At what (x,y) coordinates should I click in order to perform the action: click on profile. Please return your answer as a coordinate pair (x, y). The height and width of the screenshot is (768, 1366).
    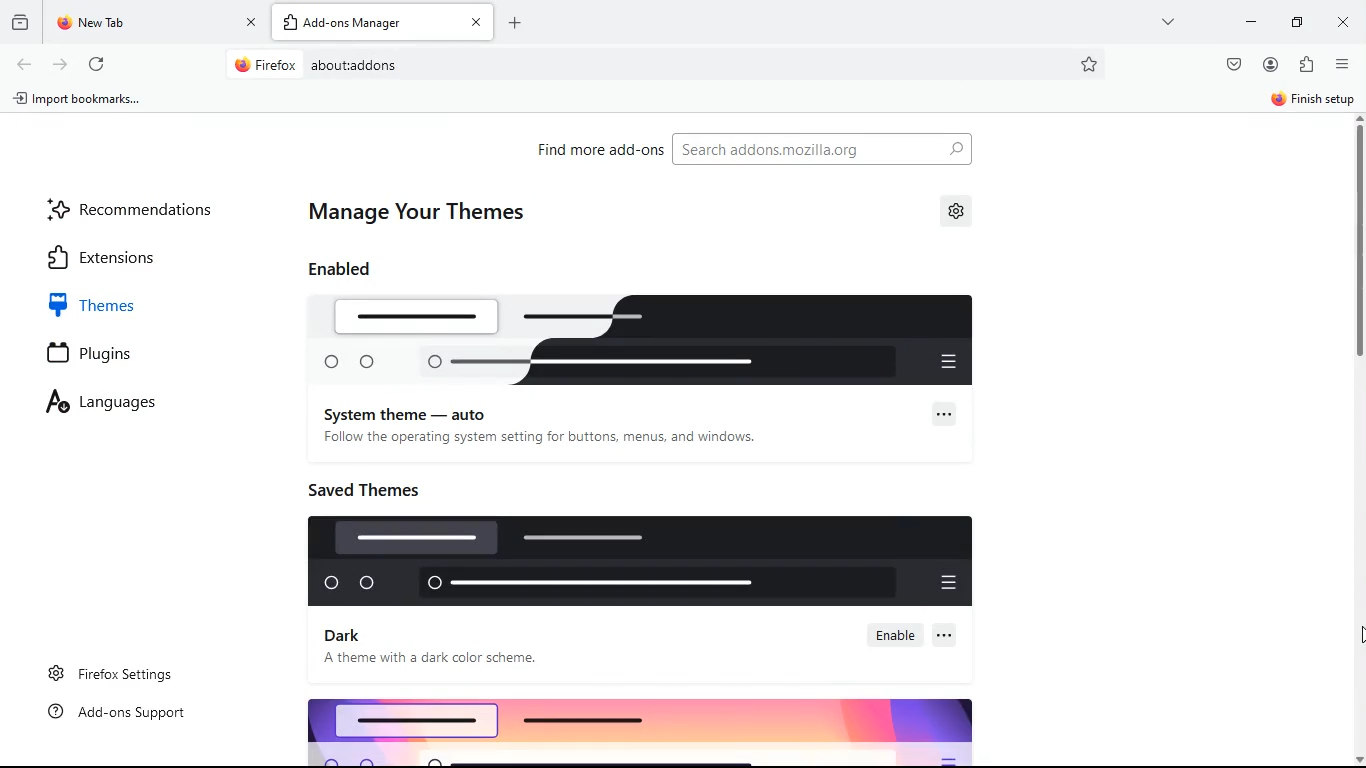
    Looking at the image, I should click on (1271, 68).